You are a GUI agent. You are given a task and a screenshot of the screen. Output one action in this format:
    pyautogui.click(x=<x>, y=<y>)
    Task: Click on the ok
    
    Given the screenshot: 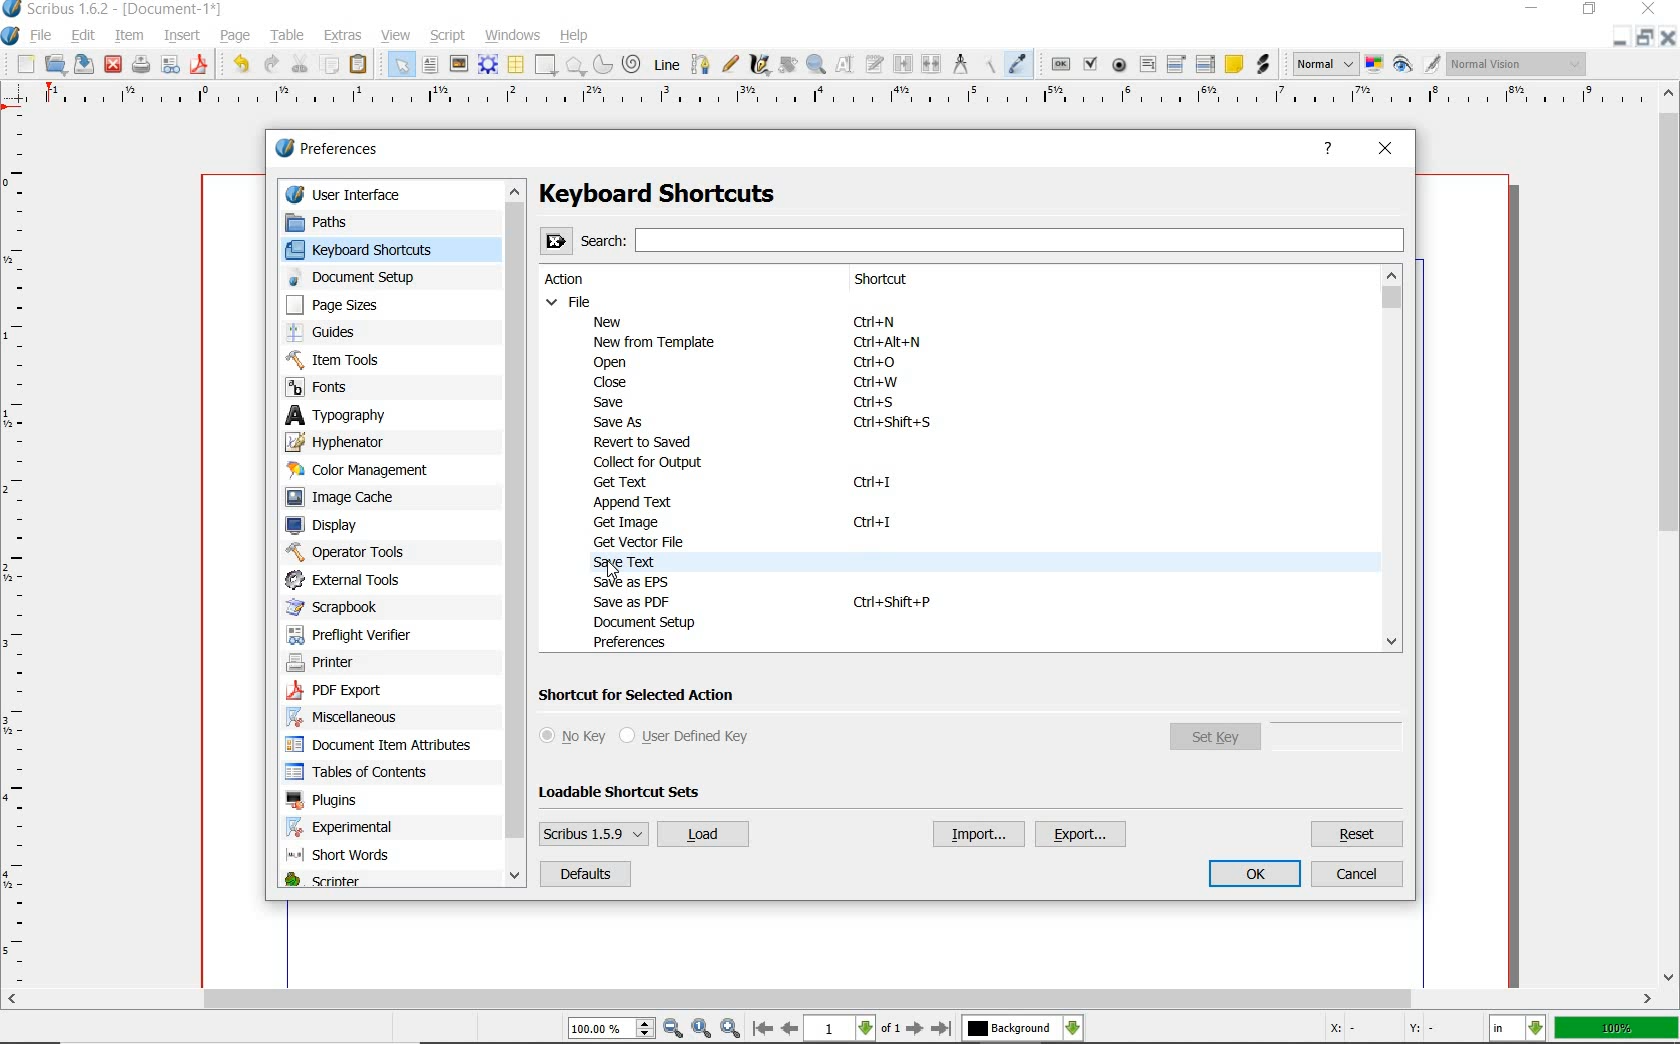 What is the action you would take?
    pyautogui.click(x=1257, y=875)
    